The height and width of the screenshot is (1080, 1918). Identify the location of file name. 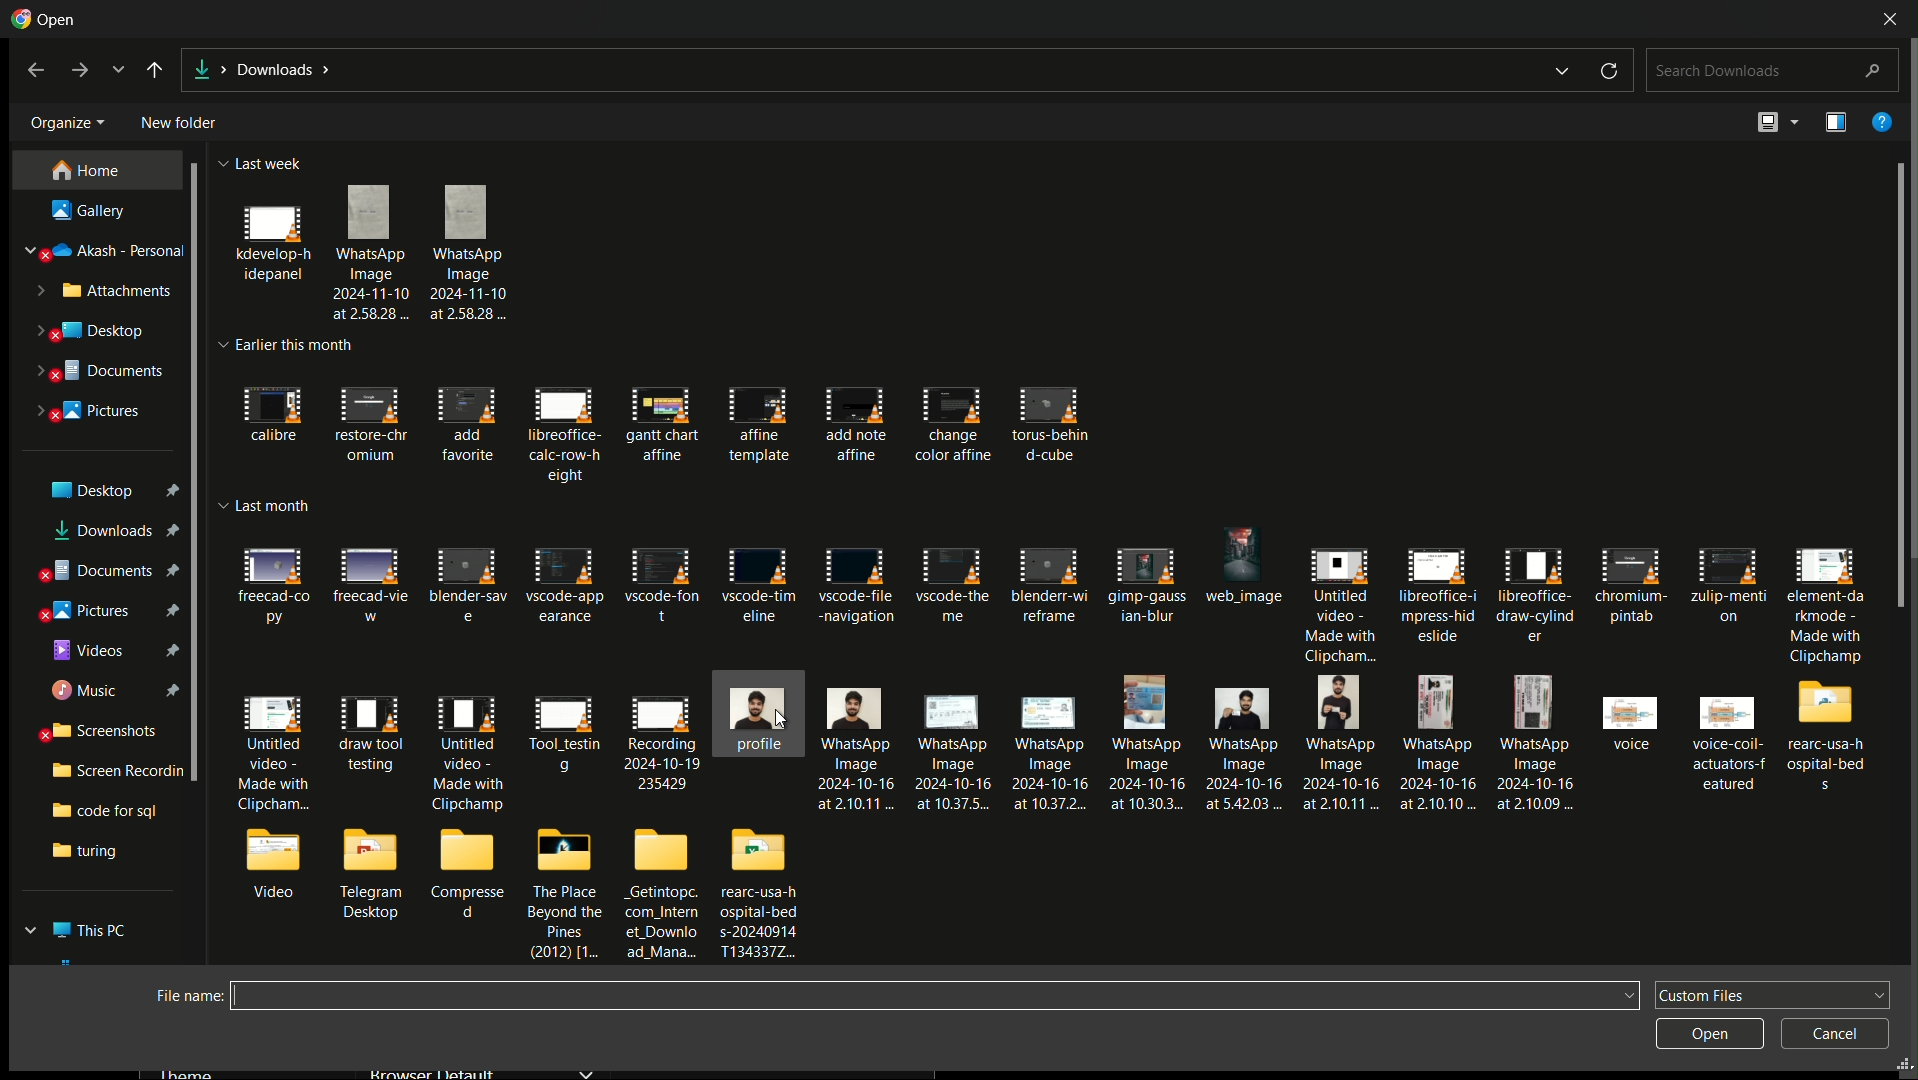
(190, 997).